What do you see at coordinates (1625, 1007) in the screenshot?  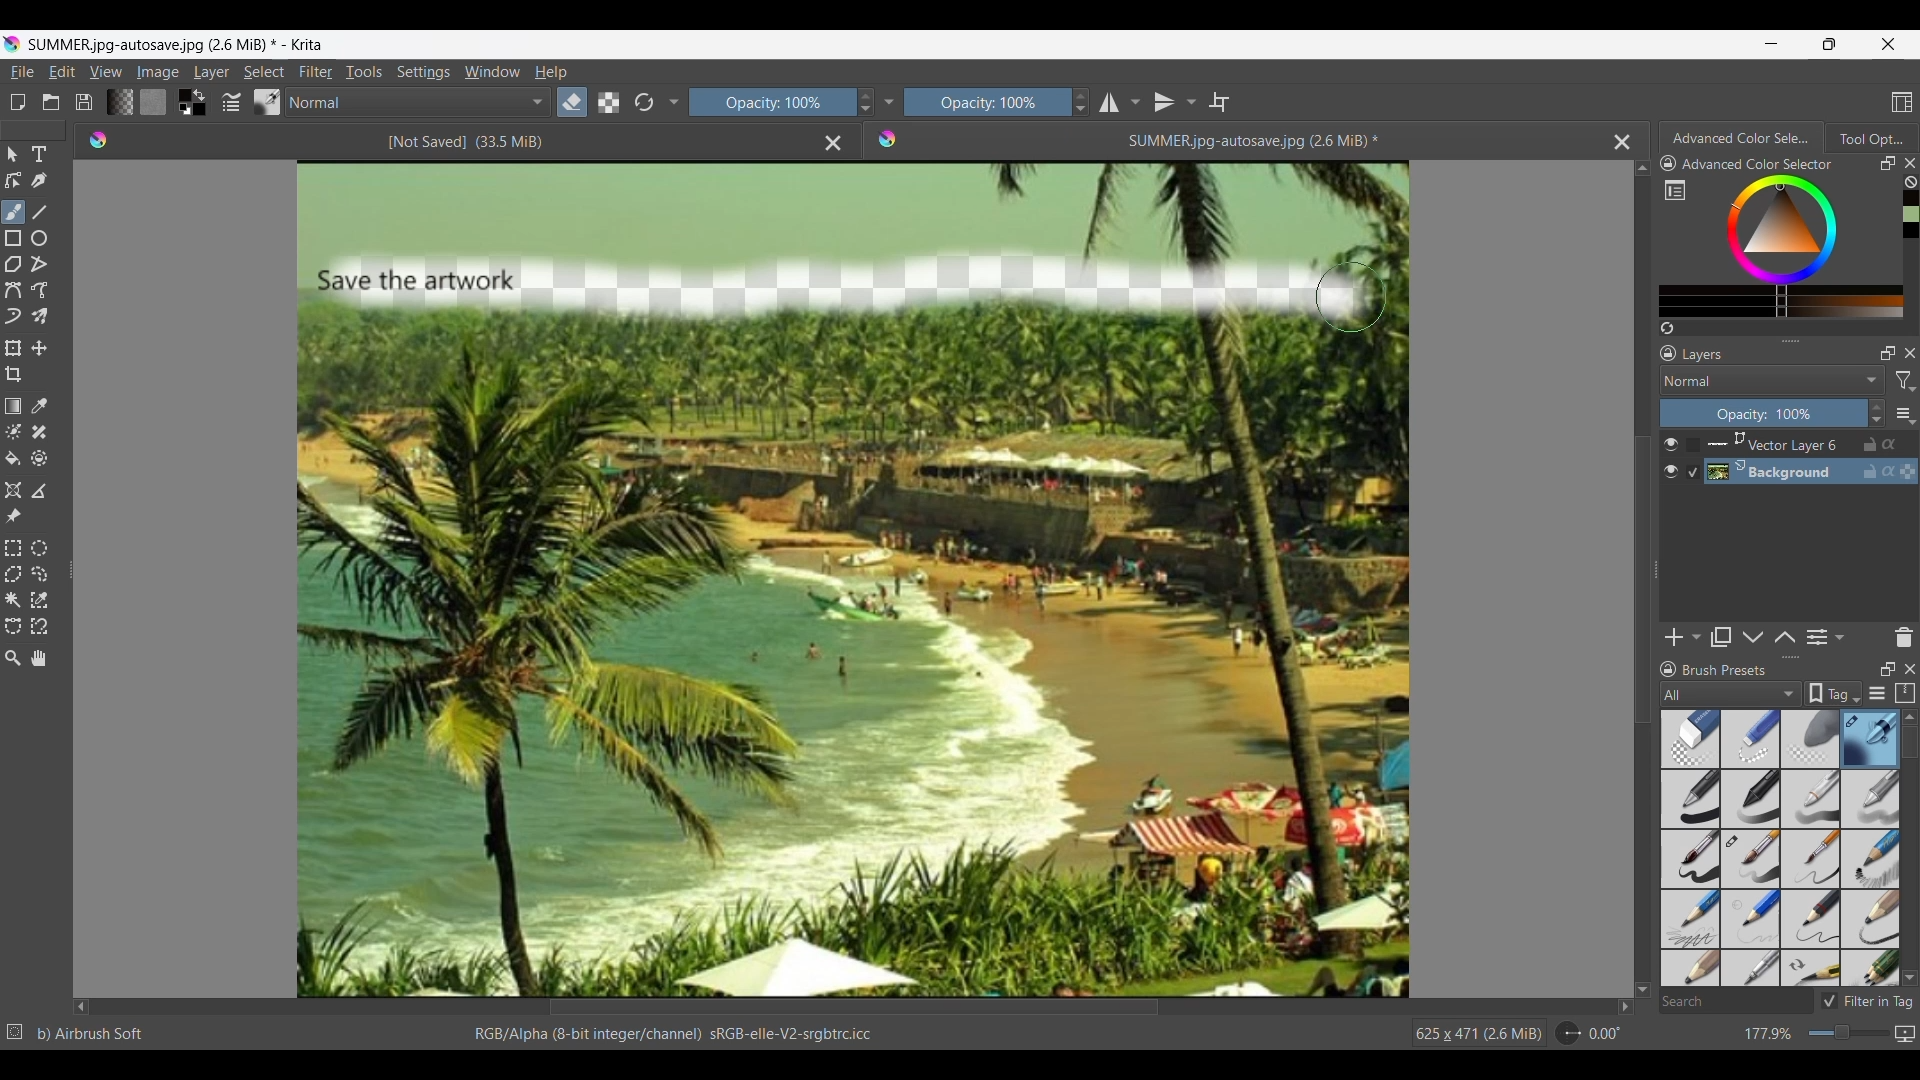 I see `Quick slide to right` at bounding box center [1625, 1007].